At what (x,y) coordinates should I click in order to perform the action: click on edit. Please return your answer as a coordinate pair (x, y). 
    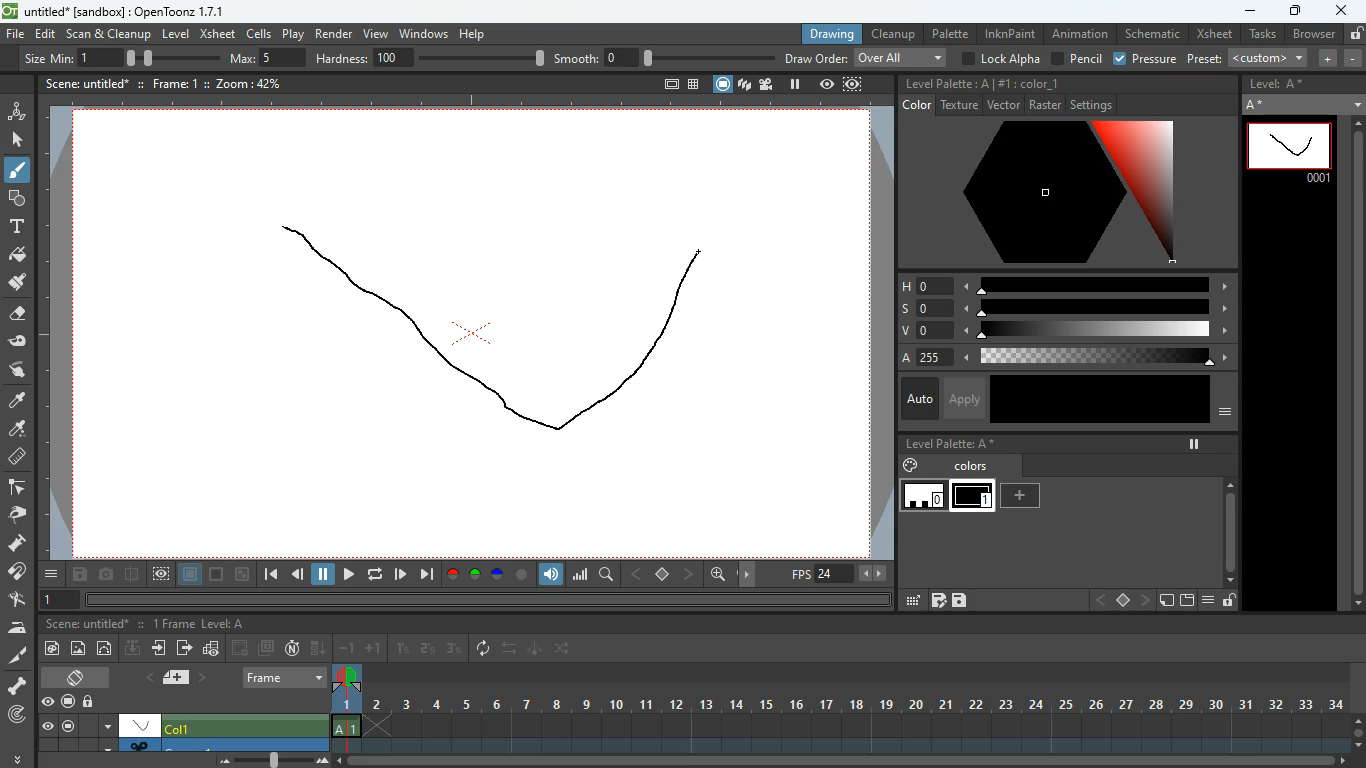
    Looking at the image, I should click on (910, 601).